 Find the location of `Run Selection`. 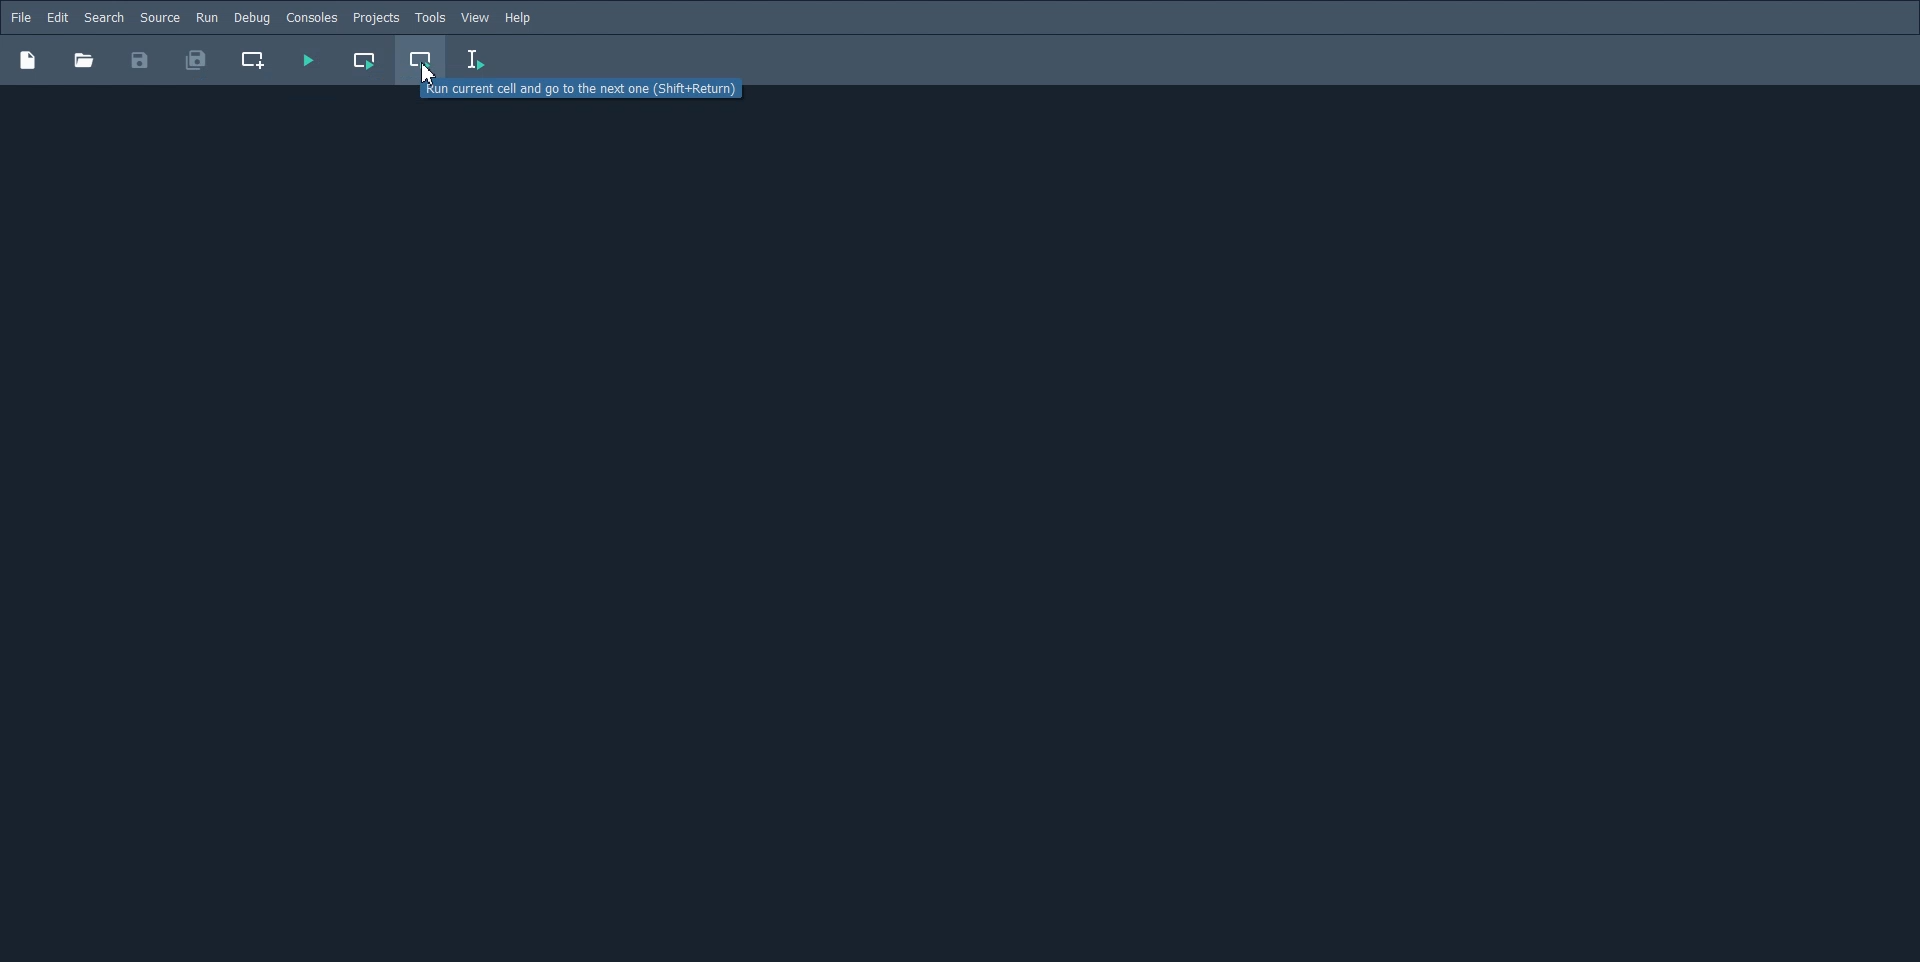

Run Selection is located at coordinates (476, 60).